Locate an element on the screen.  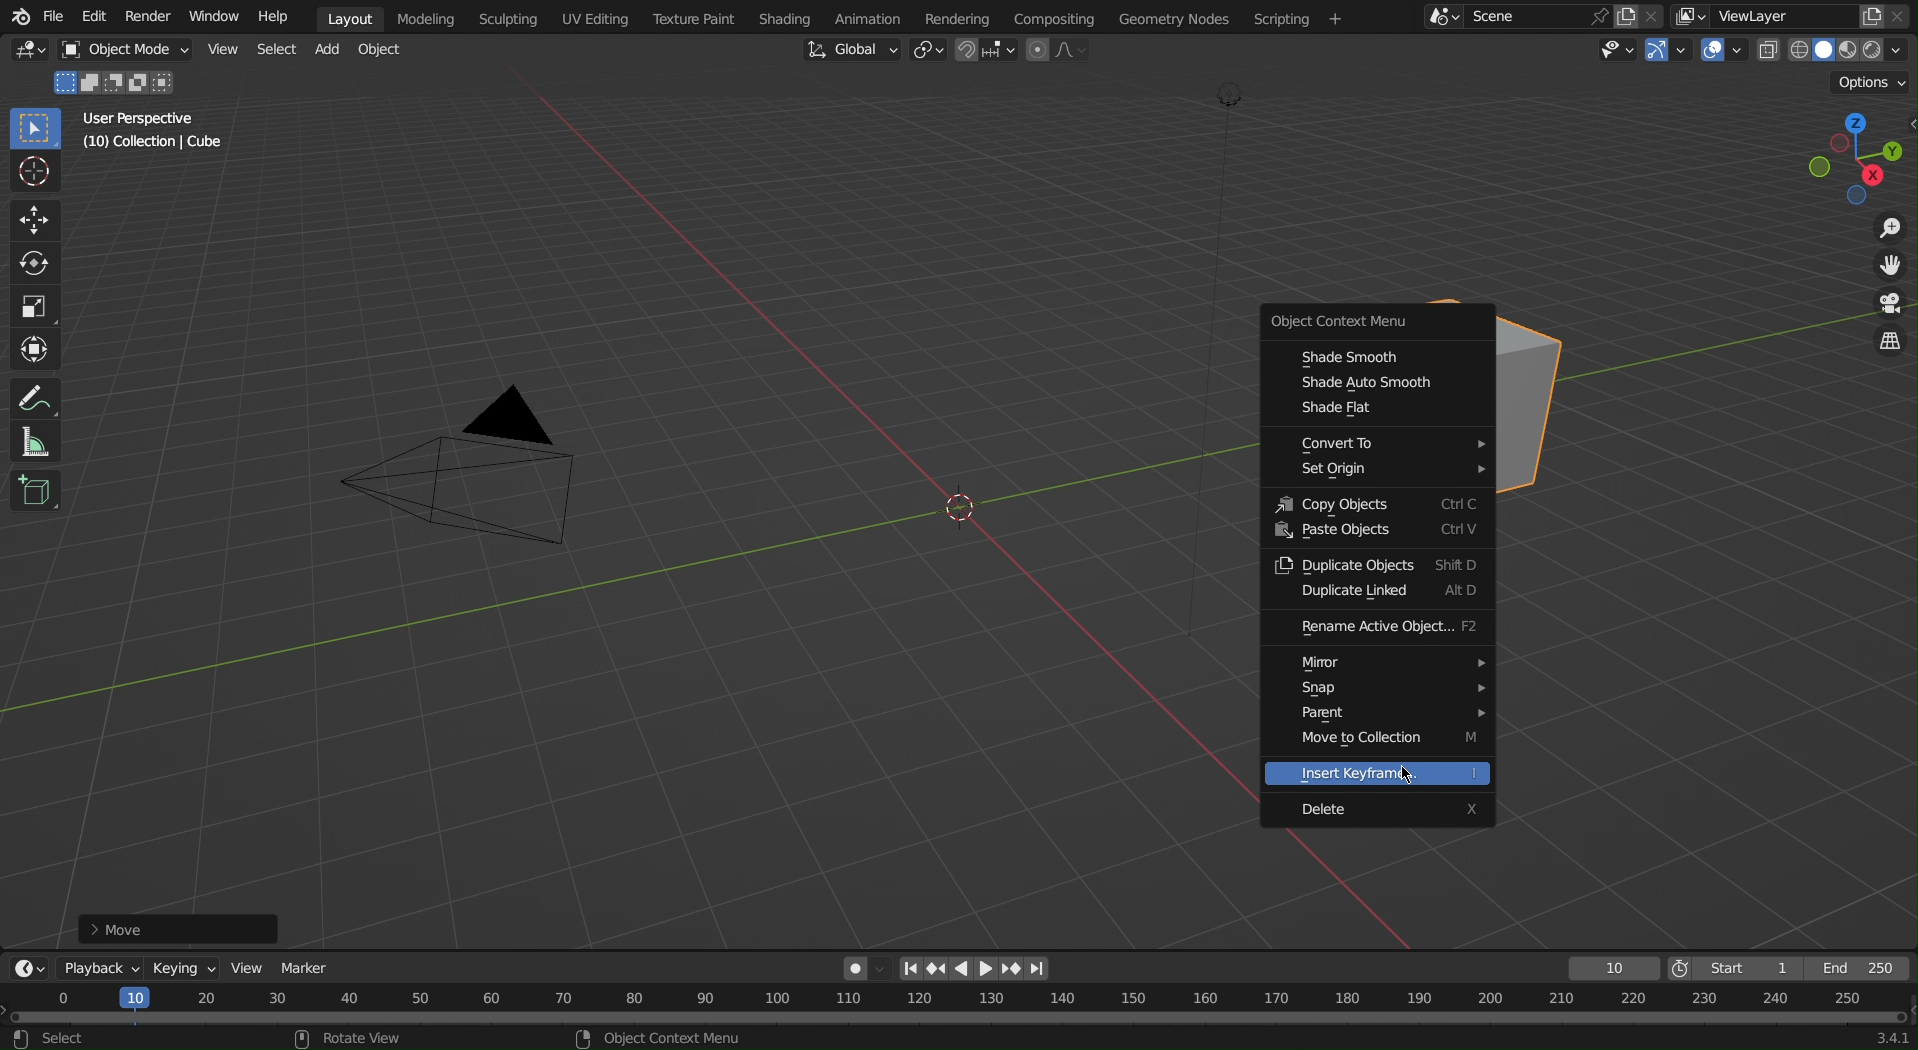
Select is located at coordinates (276, 50).